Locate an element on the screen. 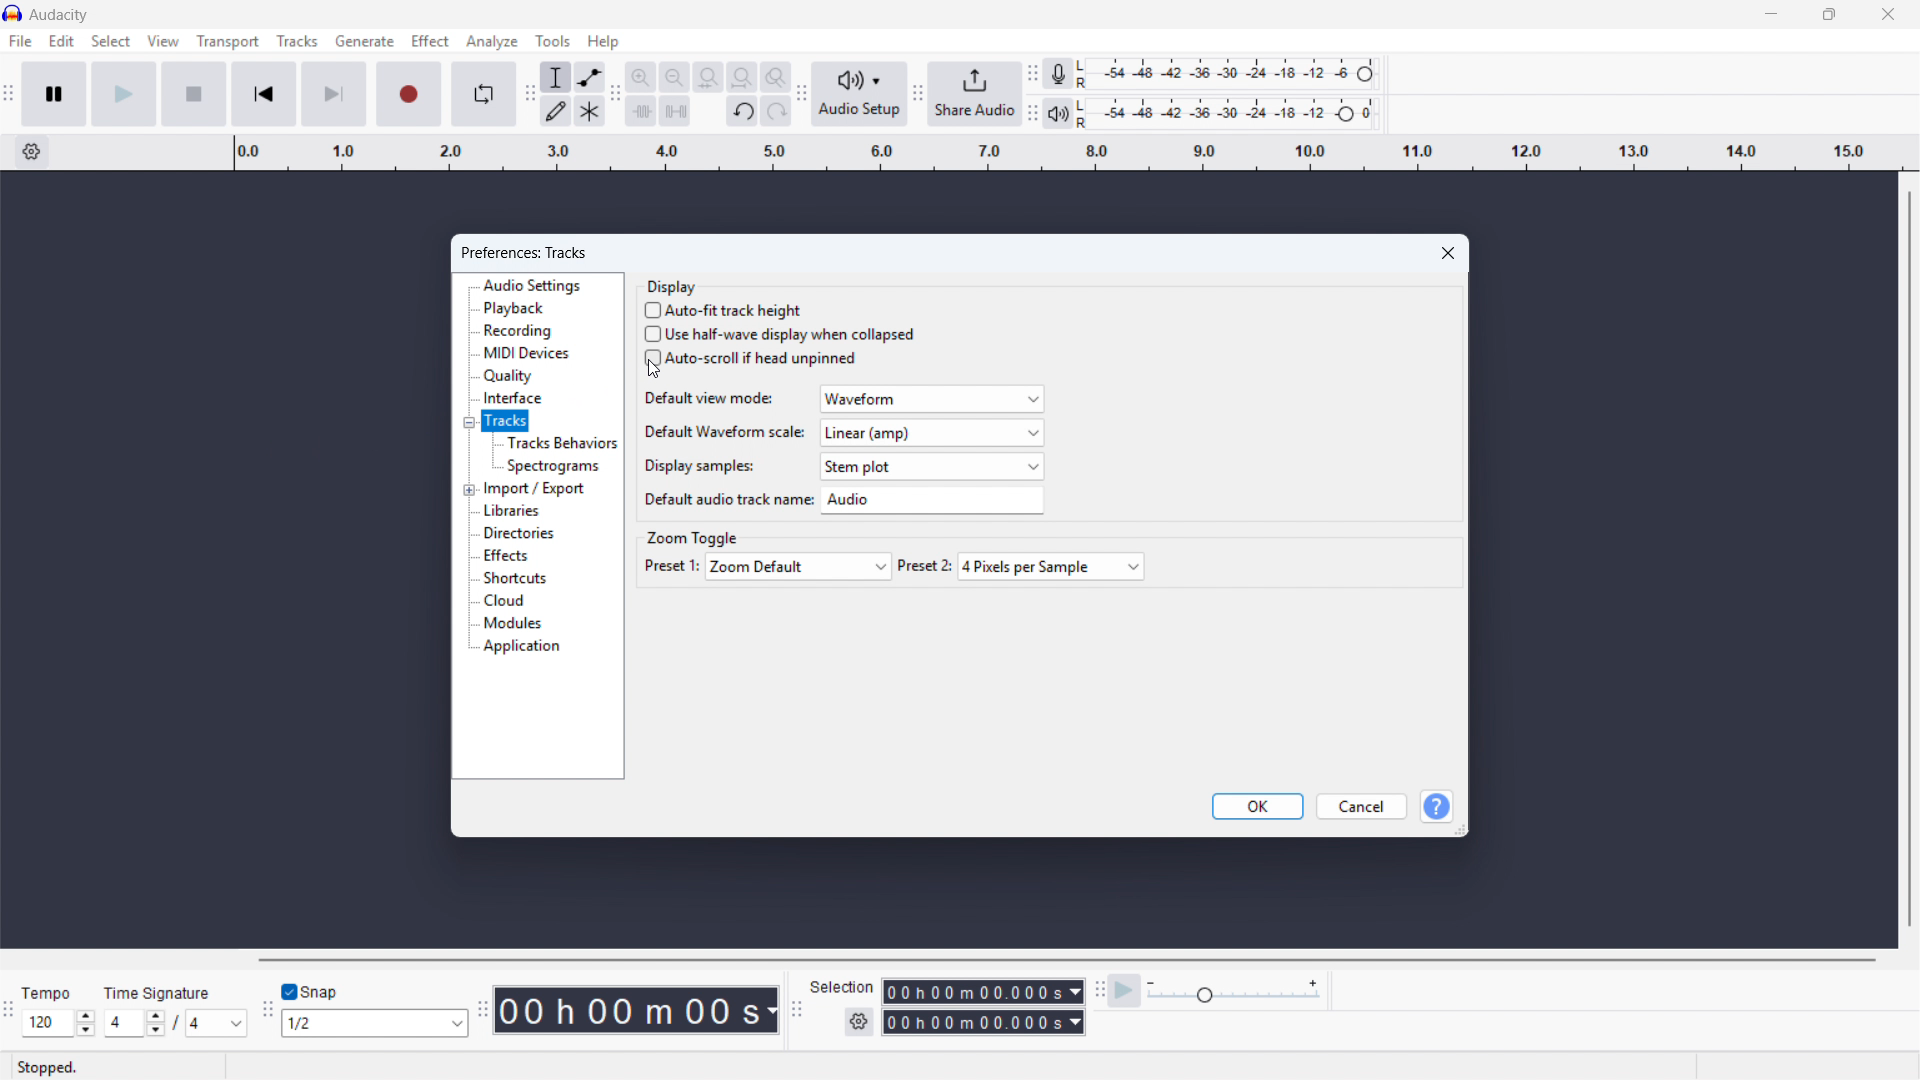 This screenshot has width=1920, height=1080. expand is located at coordinates (470, 489).